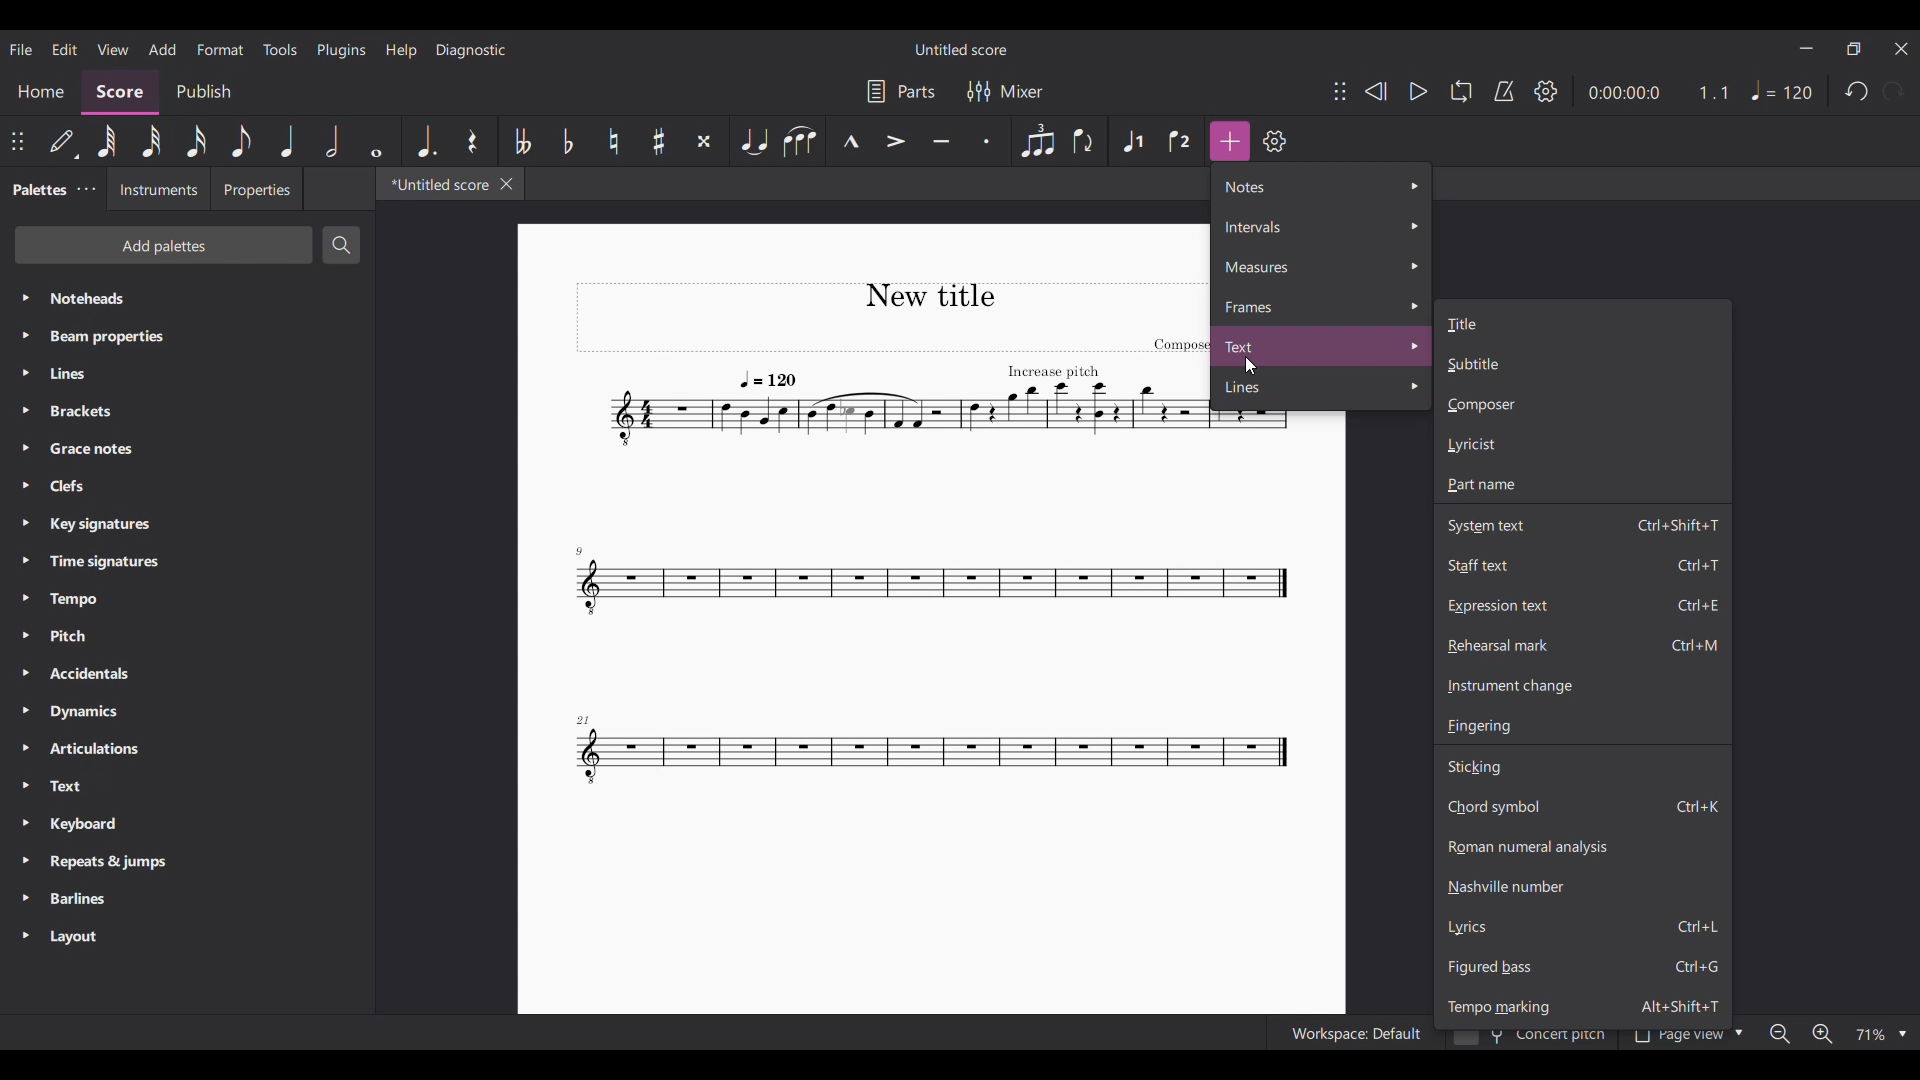  What do you see at coordinates (1853, 49) in the screenshot?
I see `Show in smaller tab` at bounding box center [1853, 49].